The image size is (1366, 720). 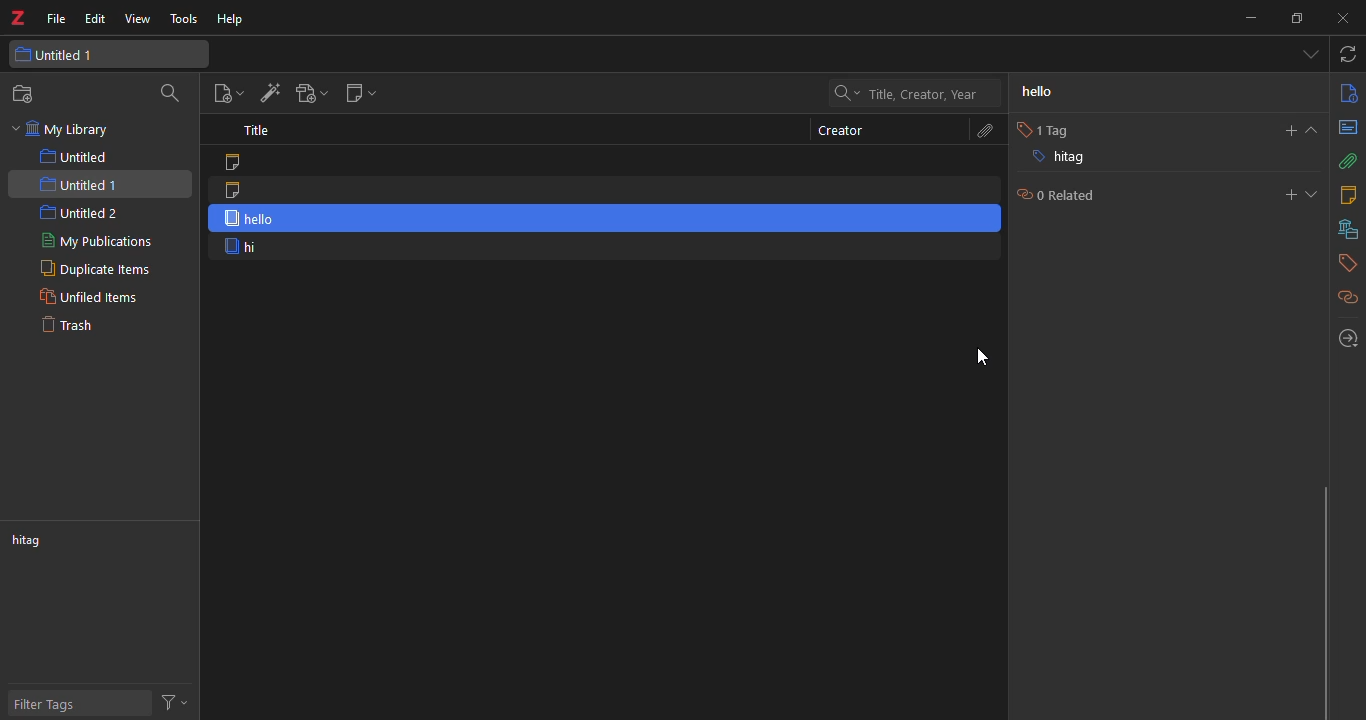 I want to click on title, so click(x=261, y=132).